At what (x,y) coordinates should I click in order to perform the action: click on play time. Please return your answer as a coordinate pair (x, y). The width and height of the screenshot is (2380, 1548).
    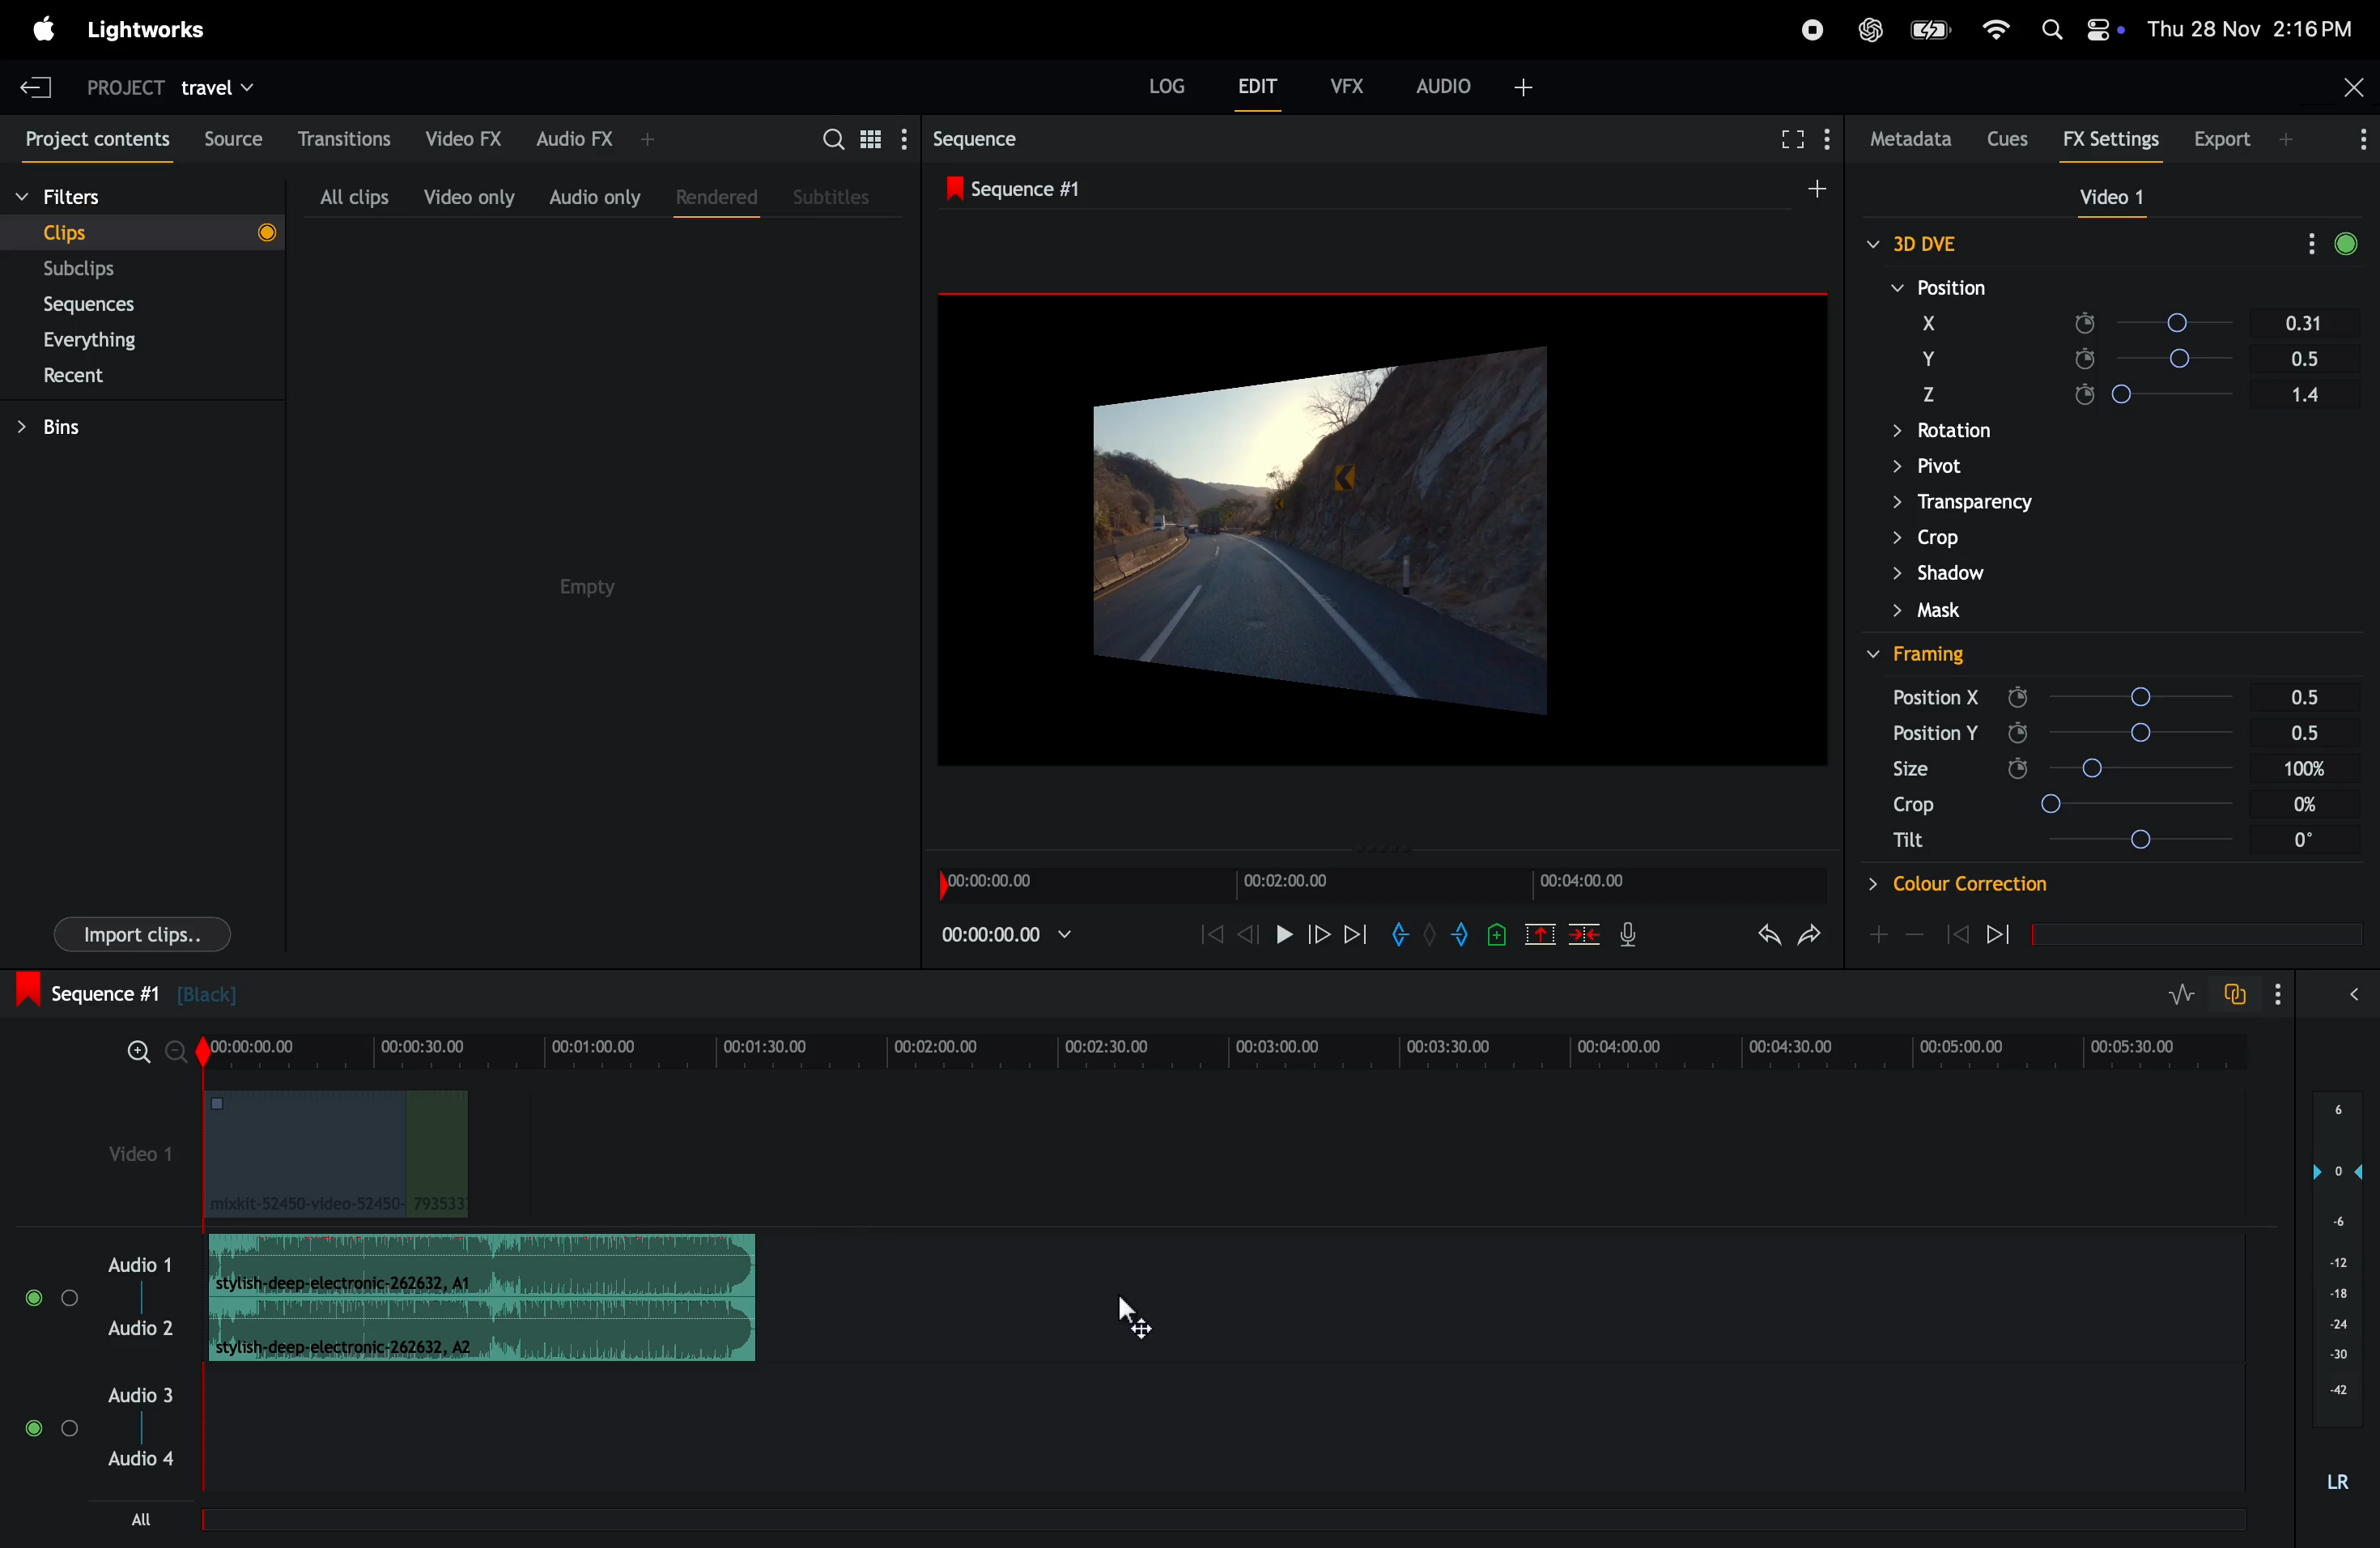
    Looking at the image, I should click on (1008, 934).